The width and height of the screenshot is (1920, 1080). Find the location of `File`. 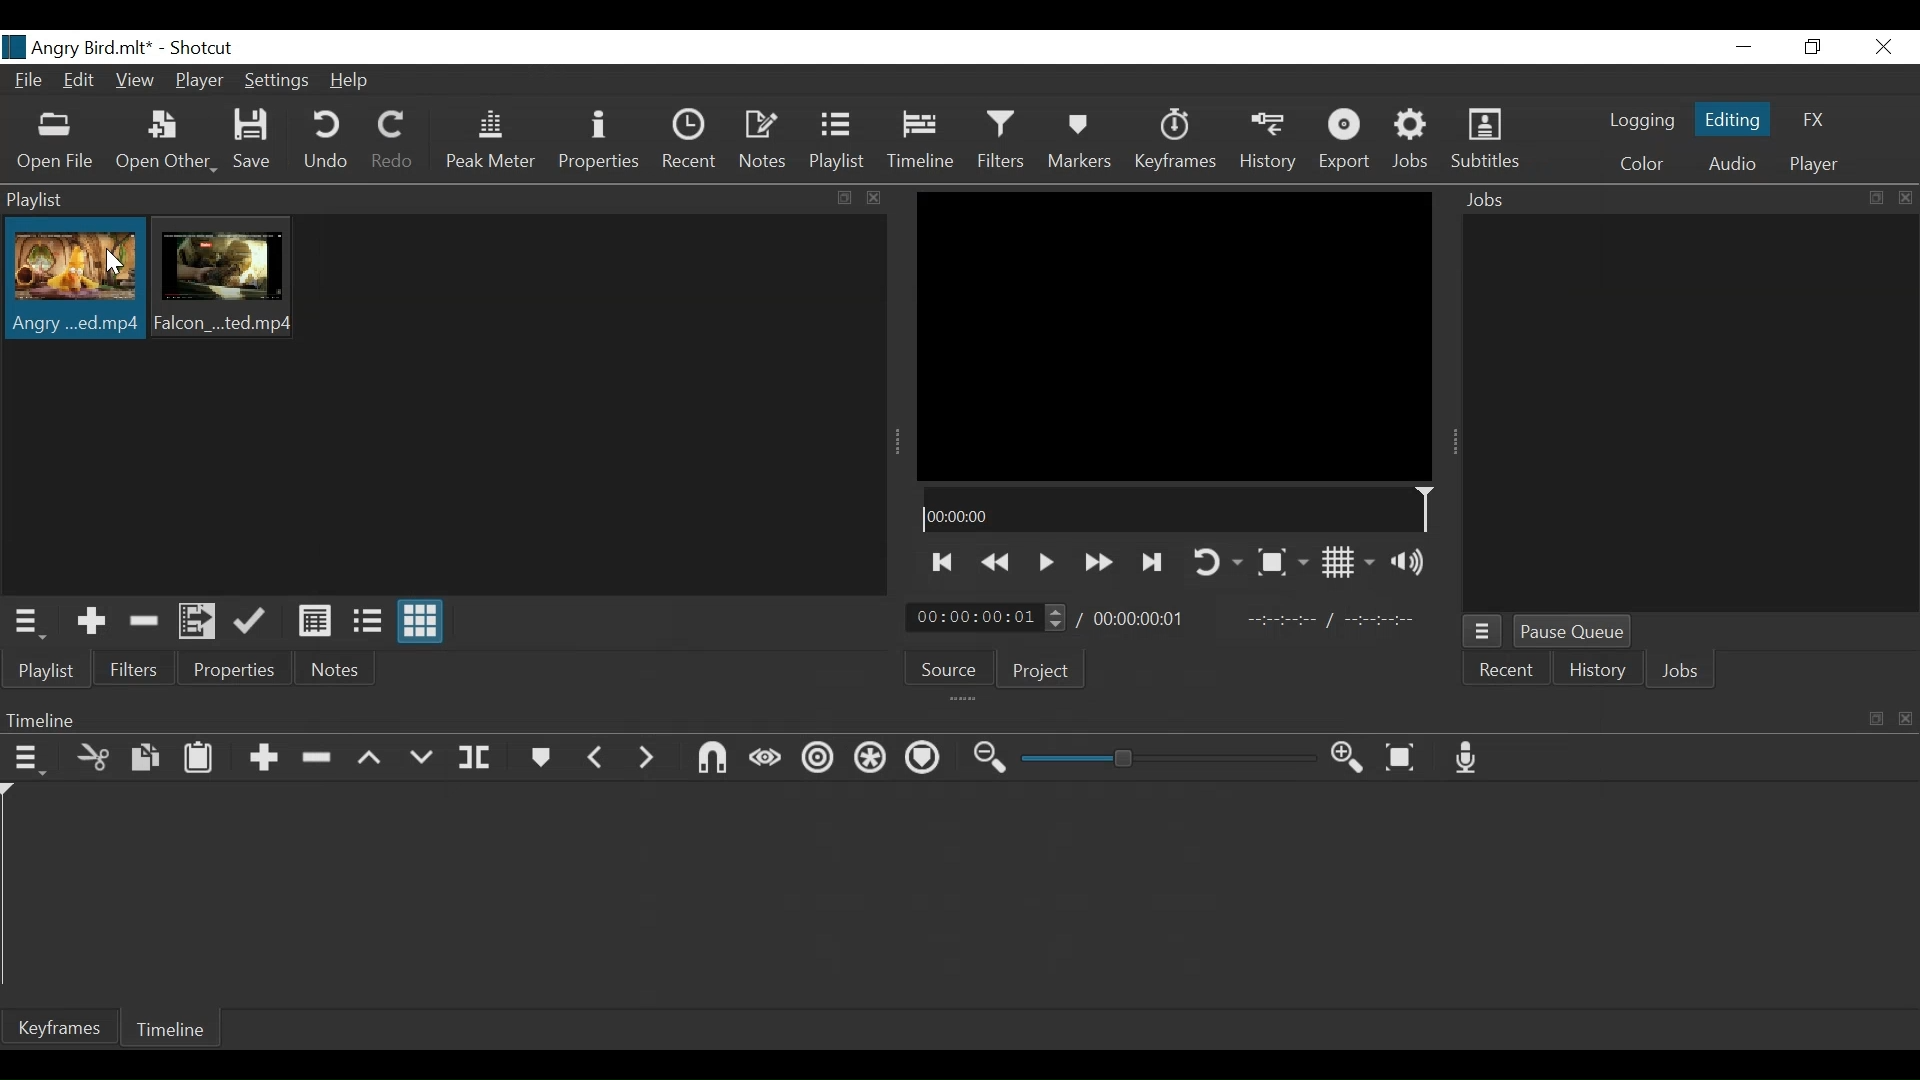

File is located at coordinates (27, 82).